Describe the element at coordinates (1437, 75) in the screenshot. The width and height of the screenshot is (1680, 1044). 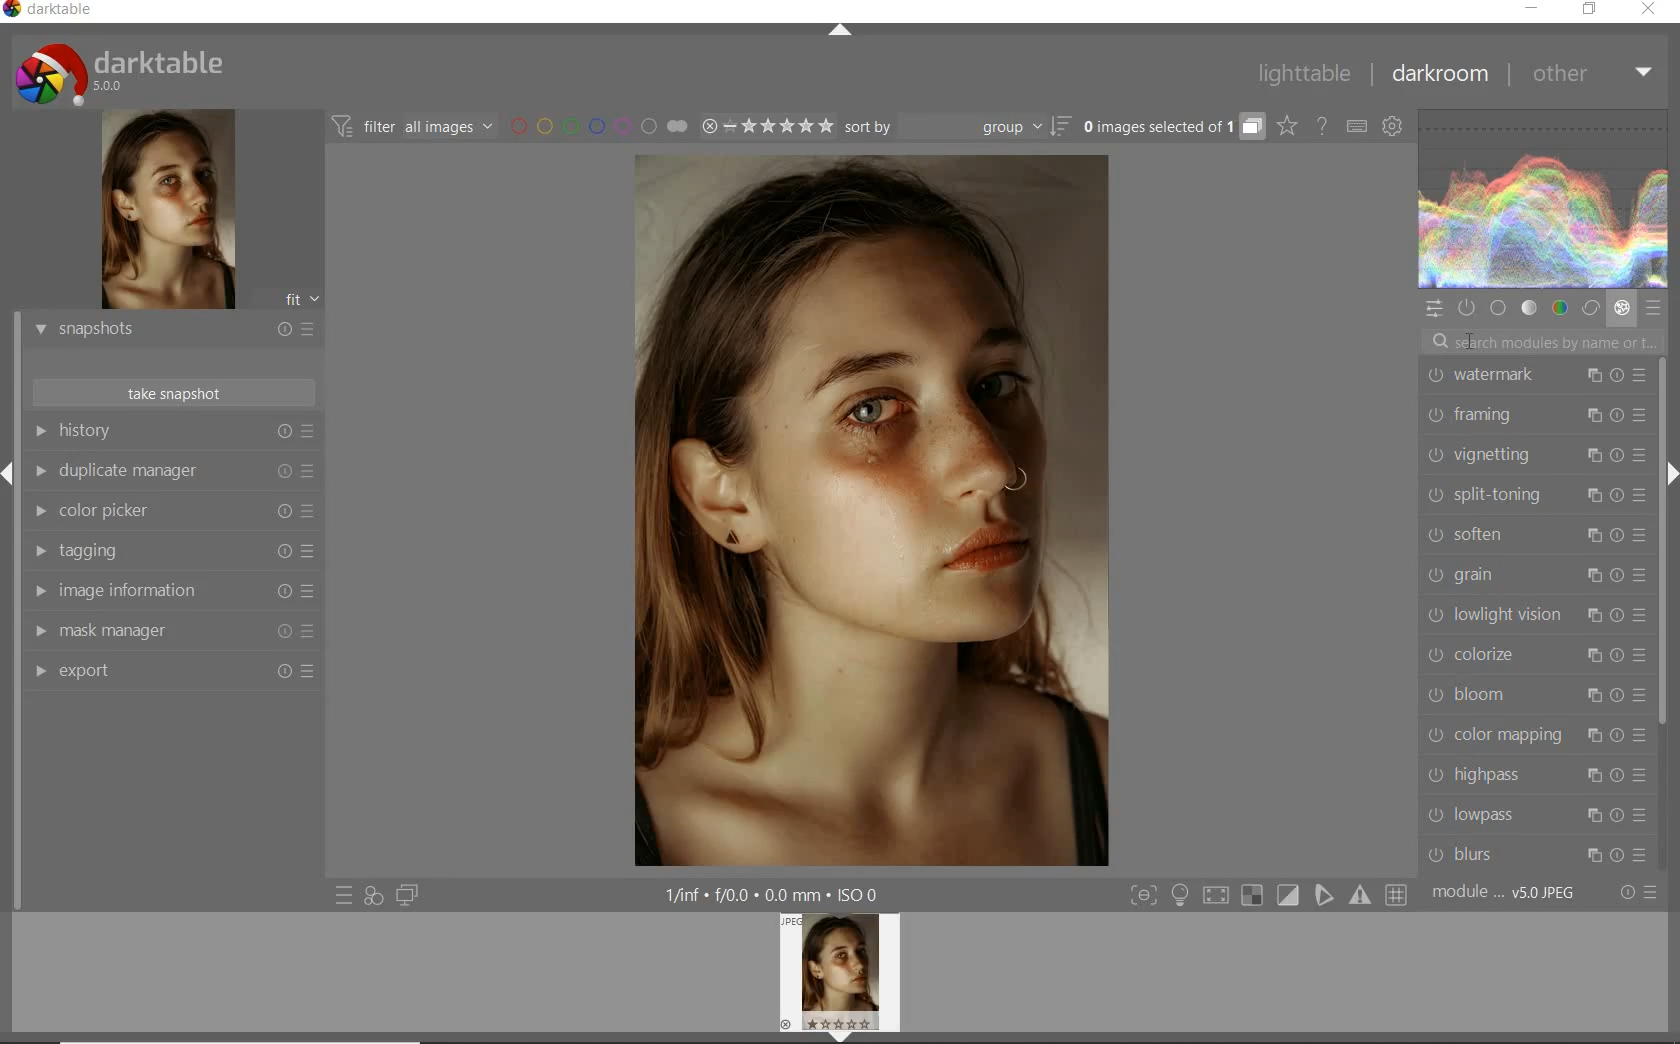
I see `darkroom` at that location.